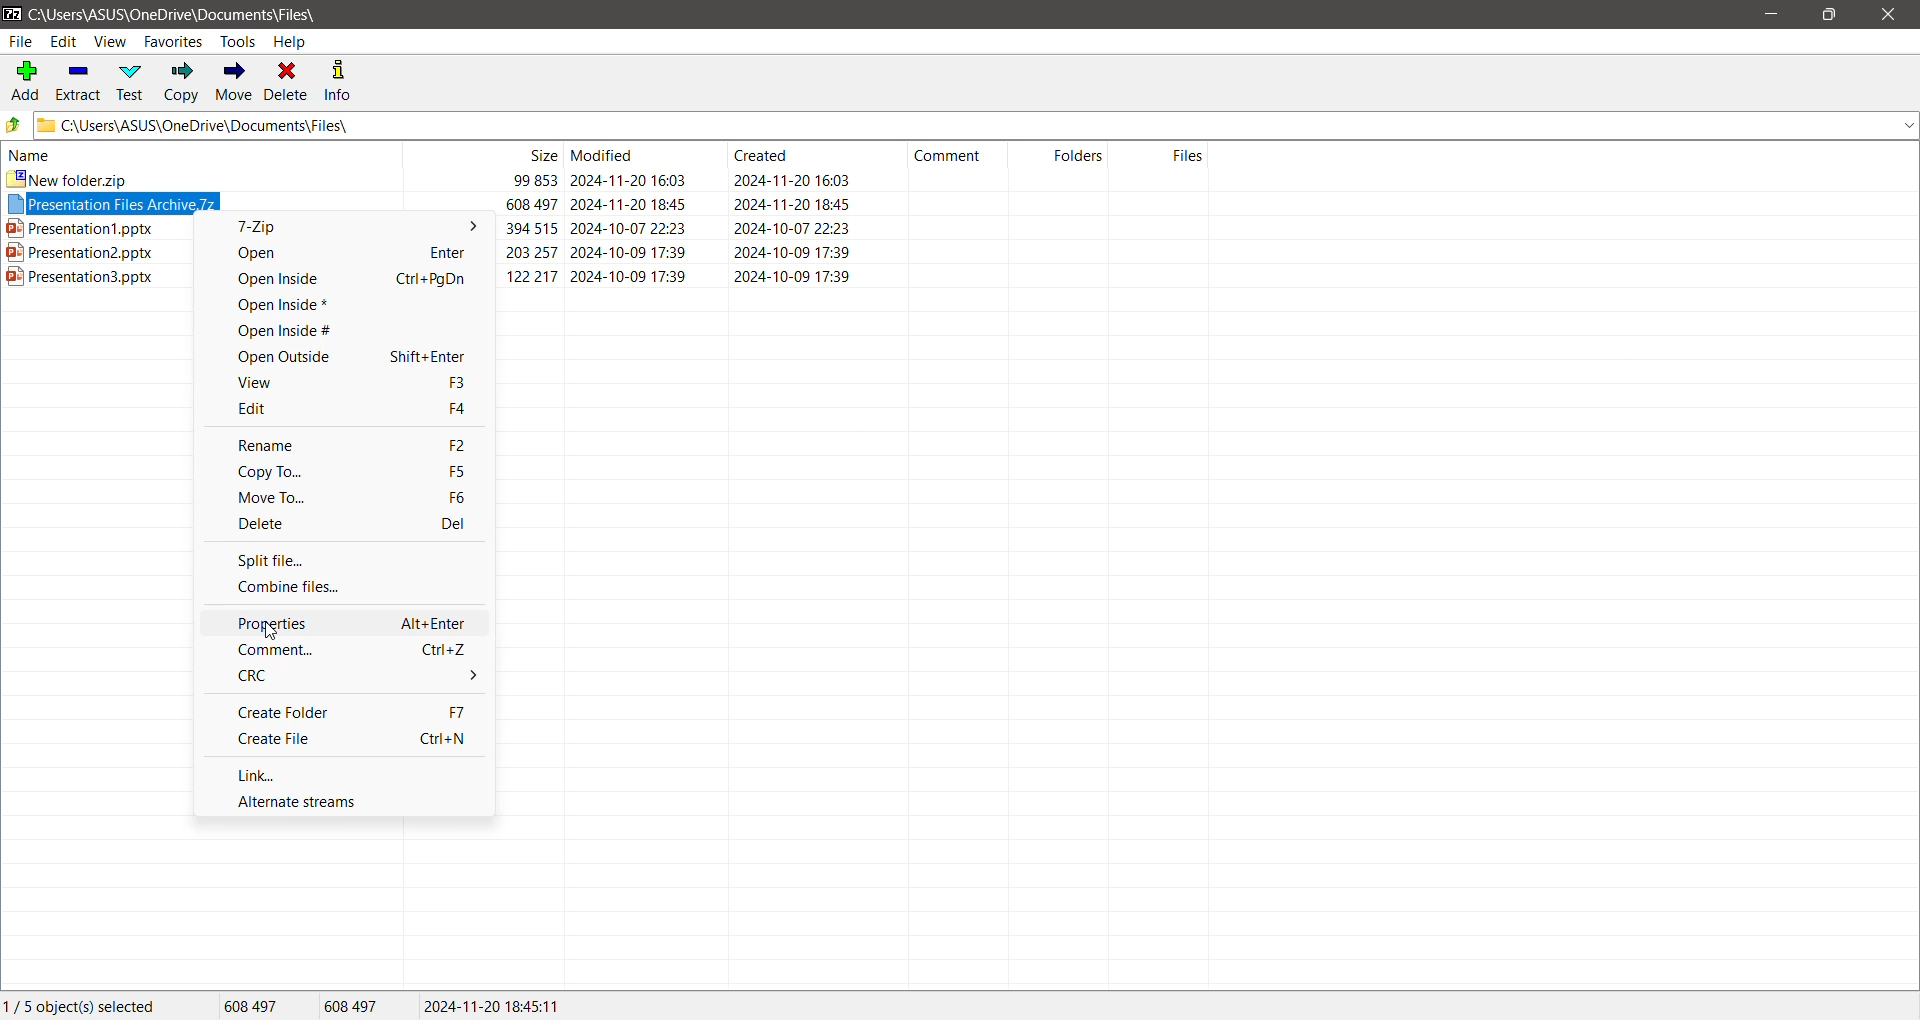 The height and width of the screenshot is (1020, 1920). Describe the element at coordinates (437, 253) in the screenshot. I see `enter` at that location.